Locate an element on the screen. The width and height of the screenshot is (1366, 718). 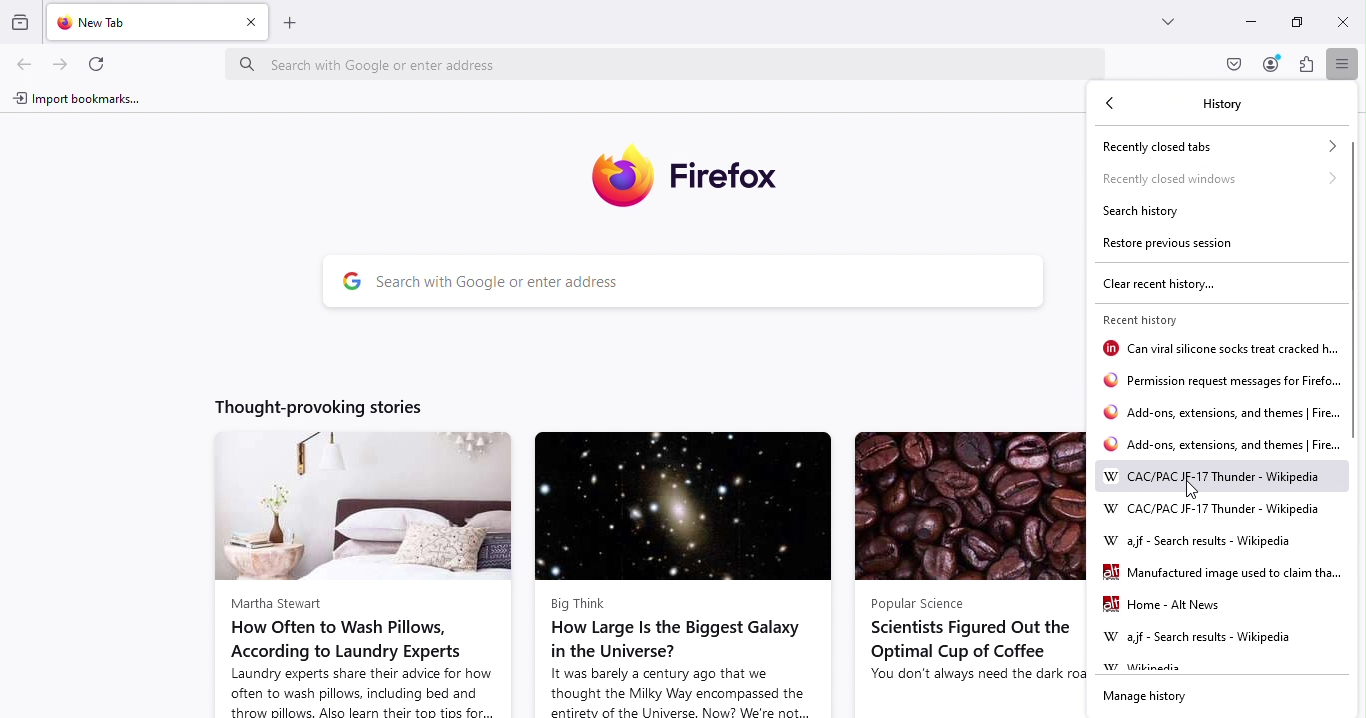
Firefox icon is located at coordinates (691, 177).